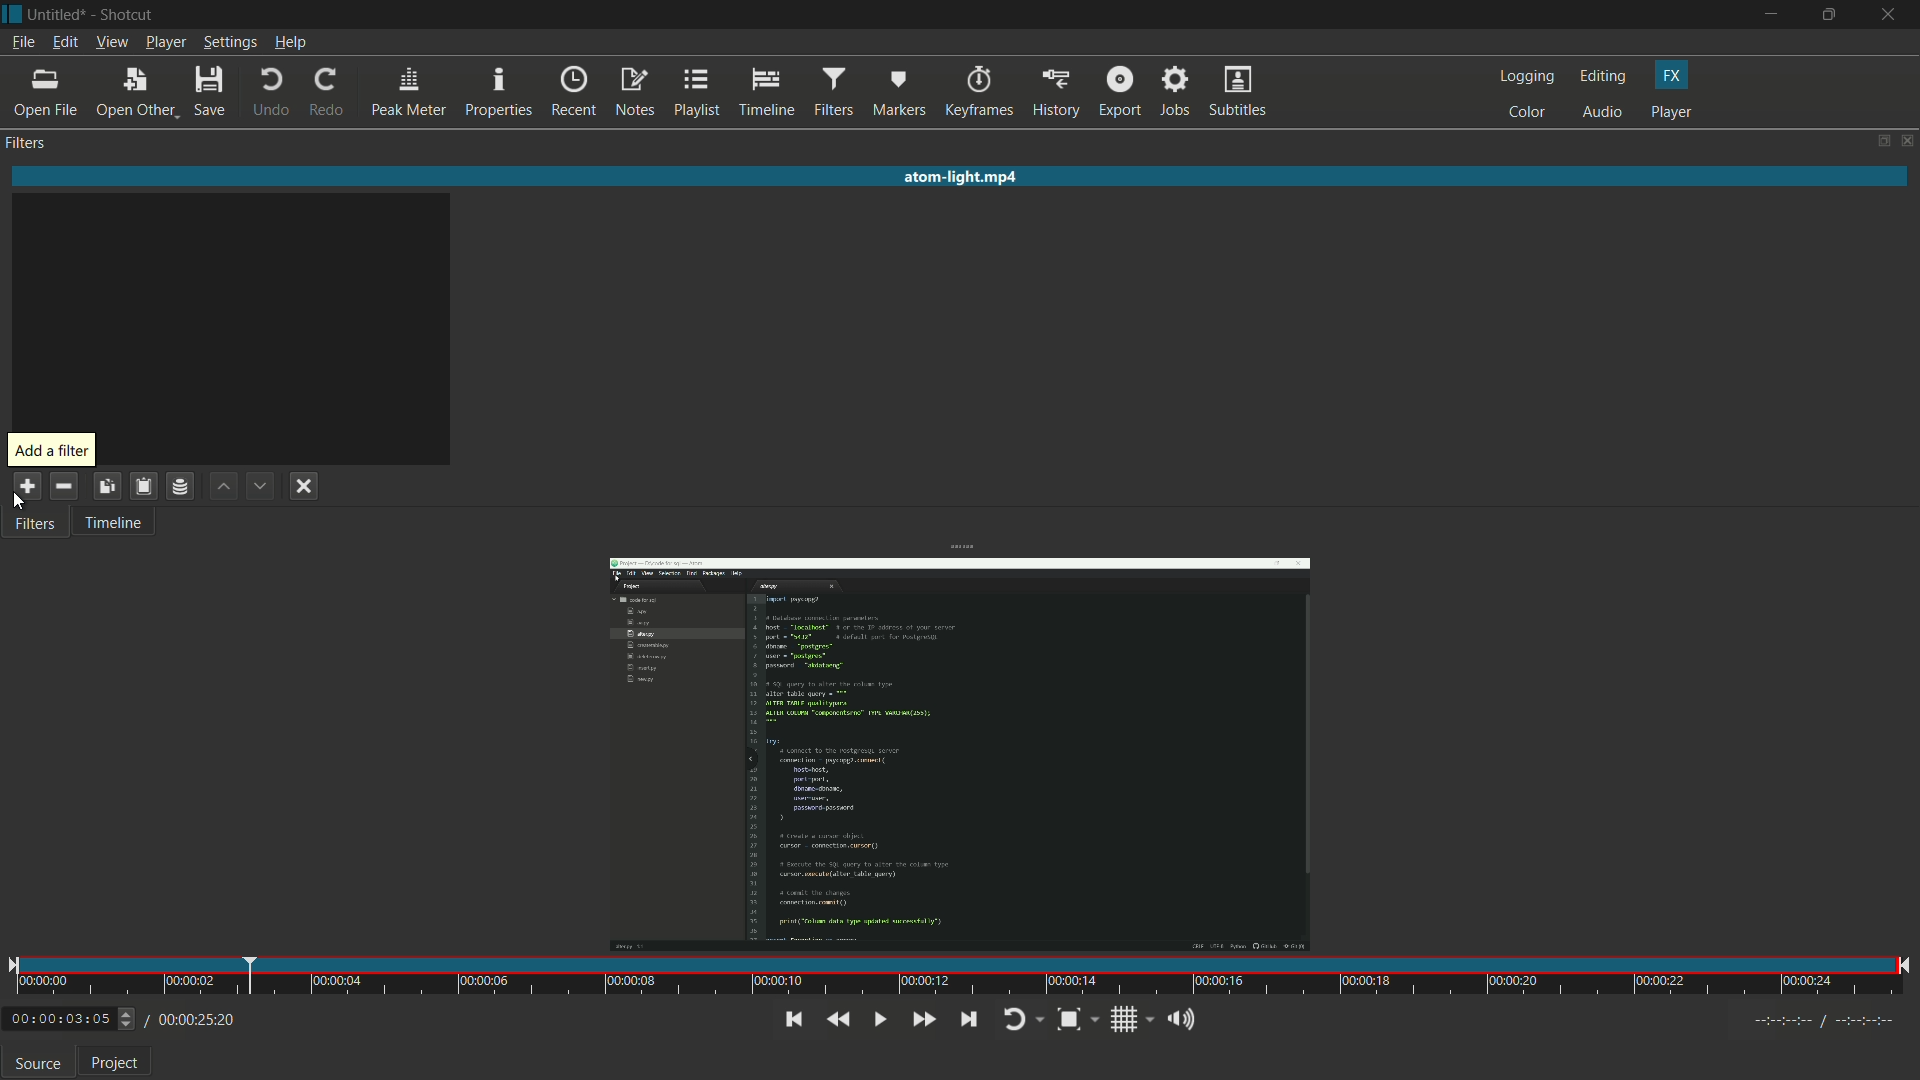  Describe the element at coordinates (229, 43) in the screenshot. I see `settings menu` at that location.